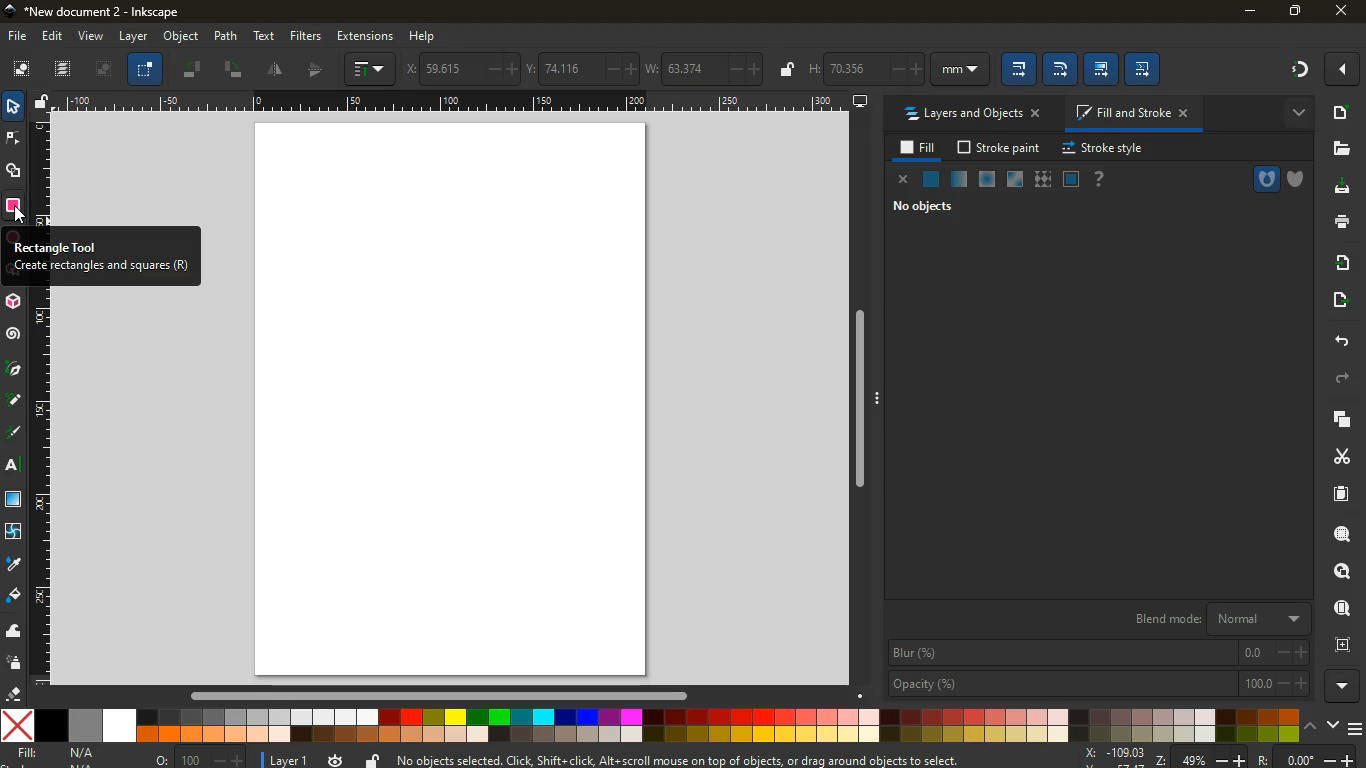 This screenshot has height=768, width=1366. What do you see at coordinates (860, 101) in the screenshot?
I see `desktop` at bounding box center [860, 101].